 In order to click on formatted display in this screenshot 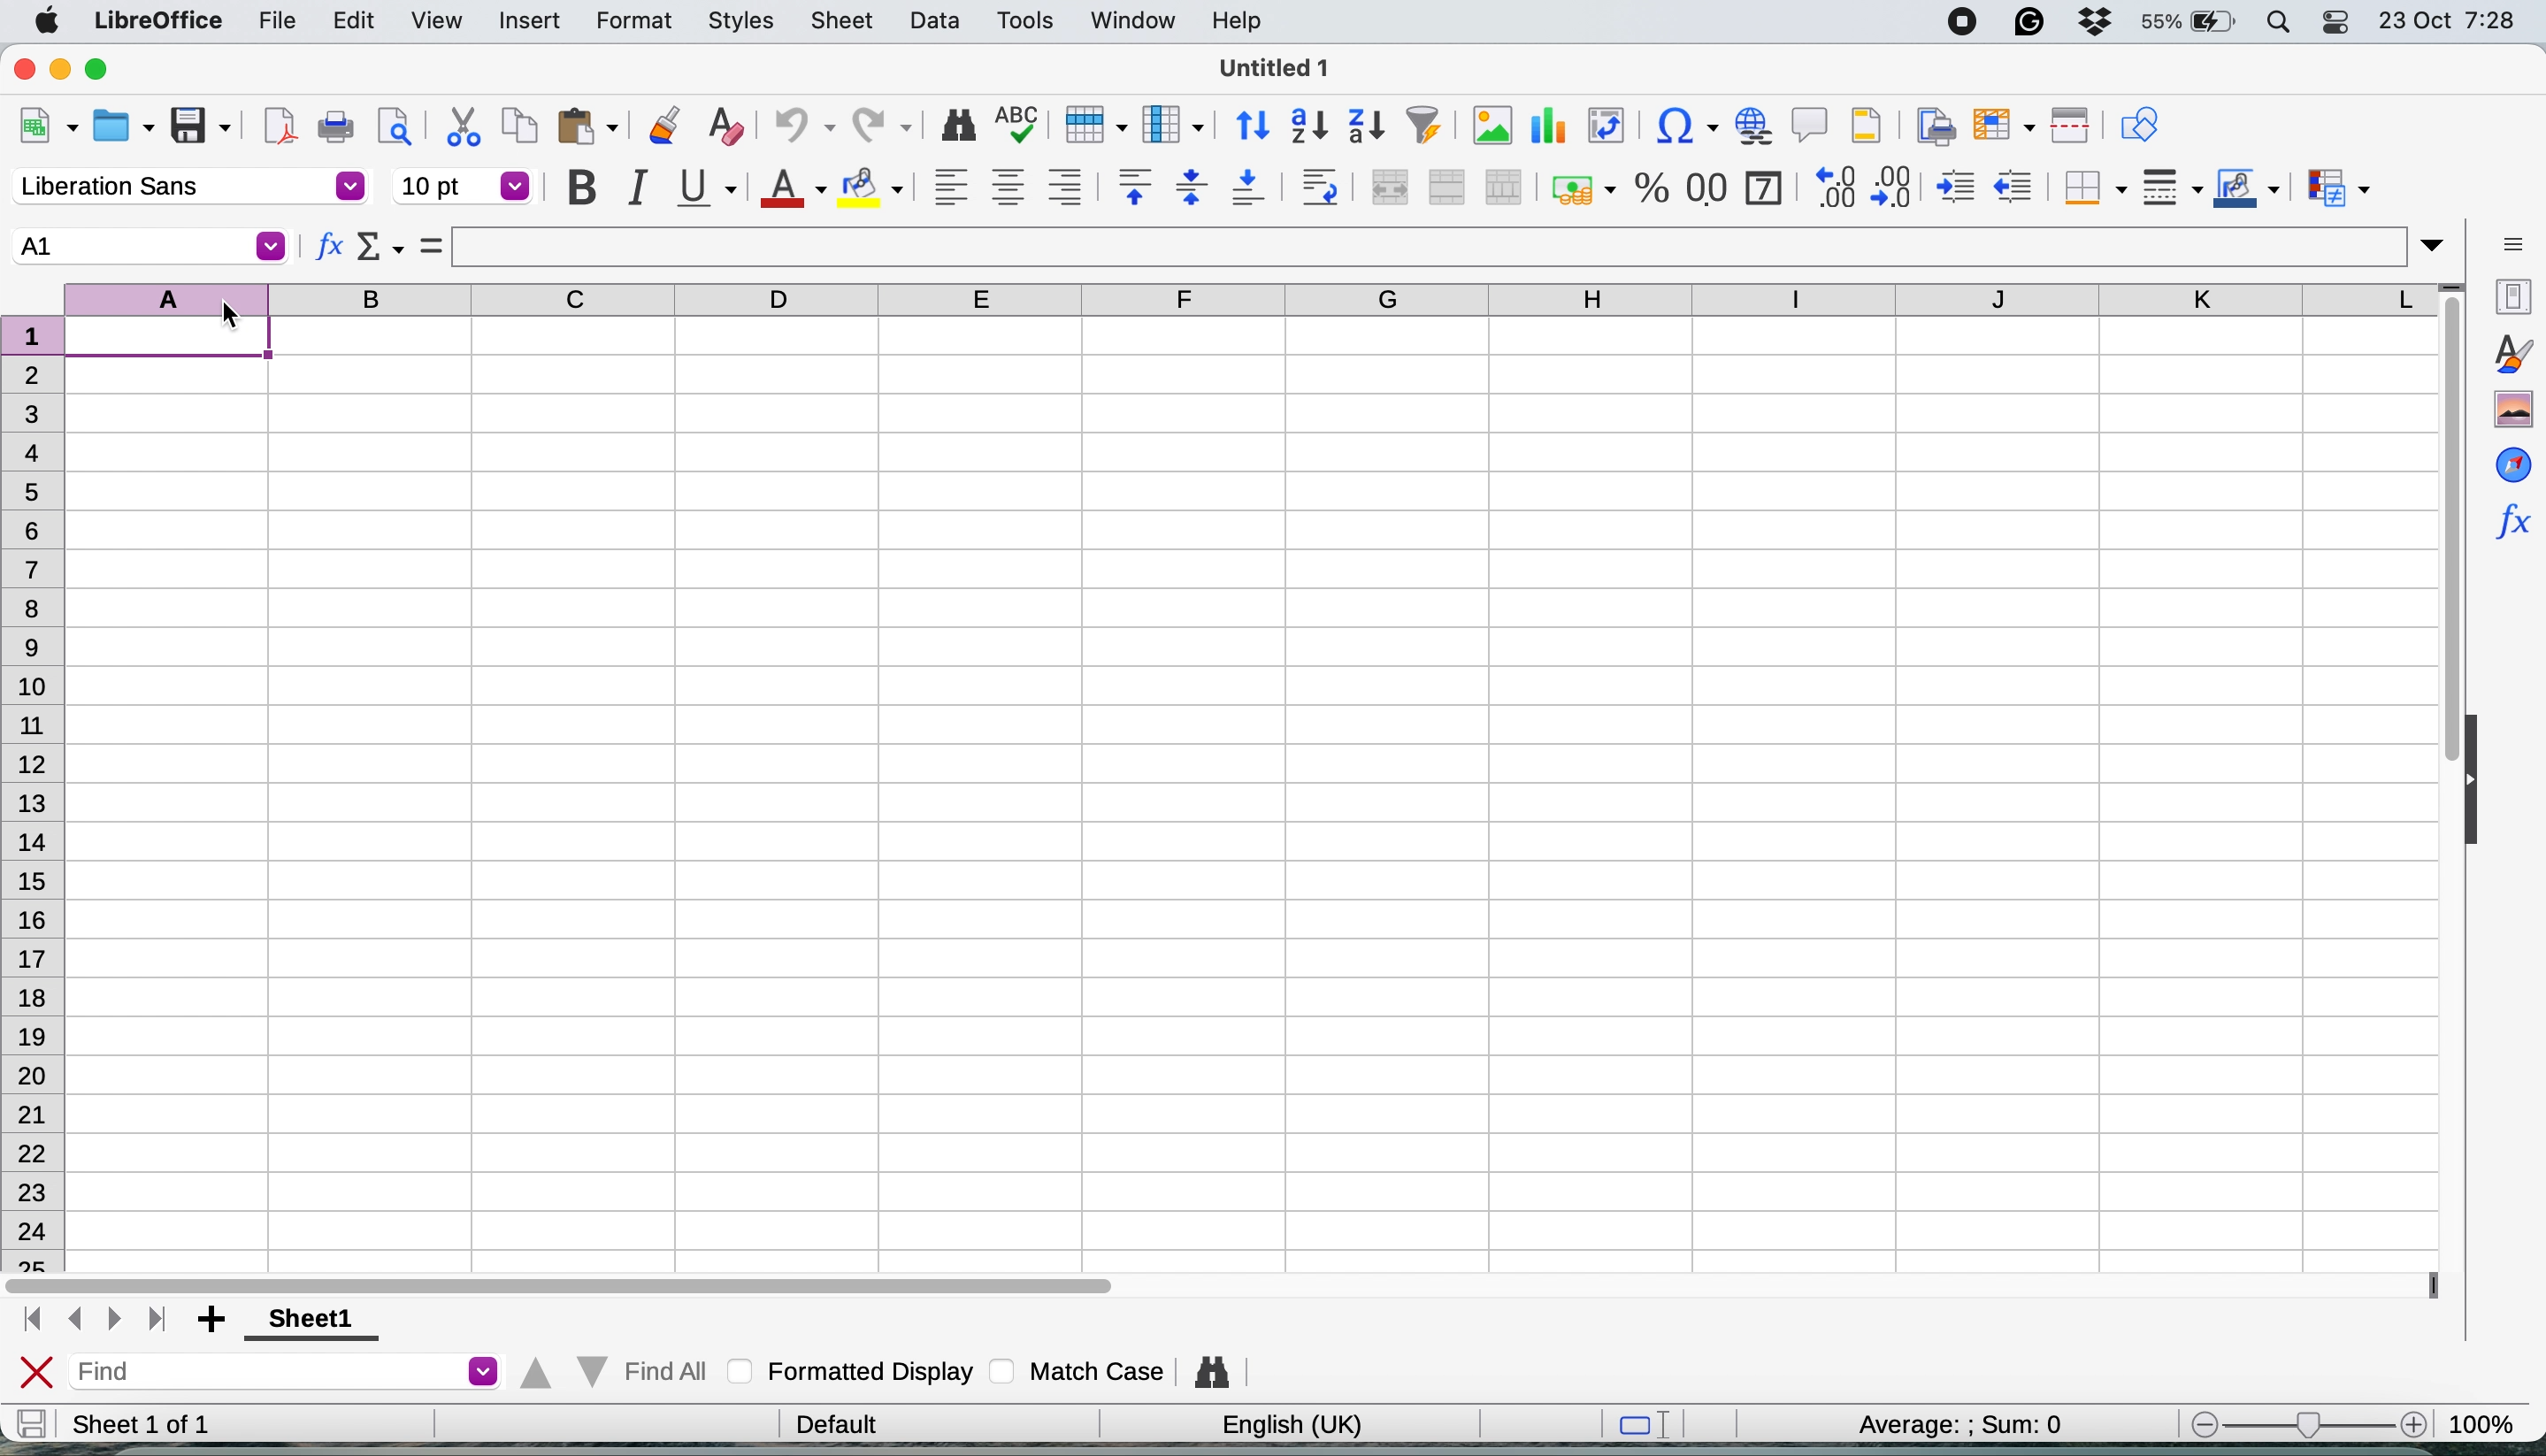, I will do `click(848, 1373)`.